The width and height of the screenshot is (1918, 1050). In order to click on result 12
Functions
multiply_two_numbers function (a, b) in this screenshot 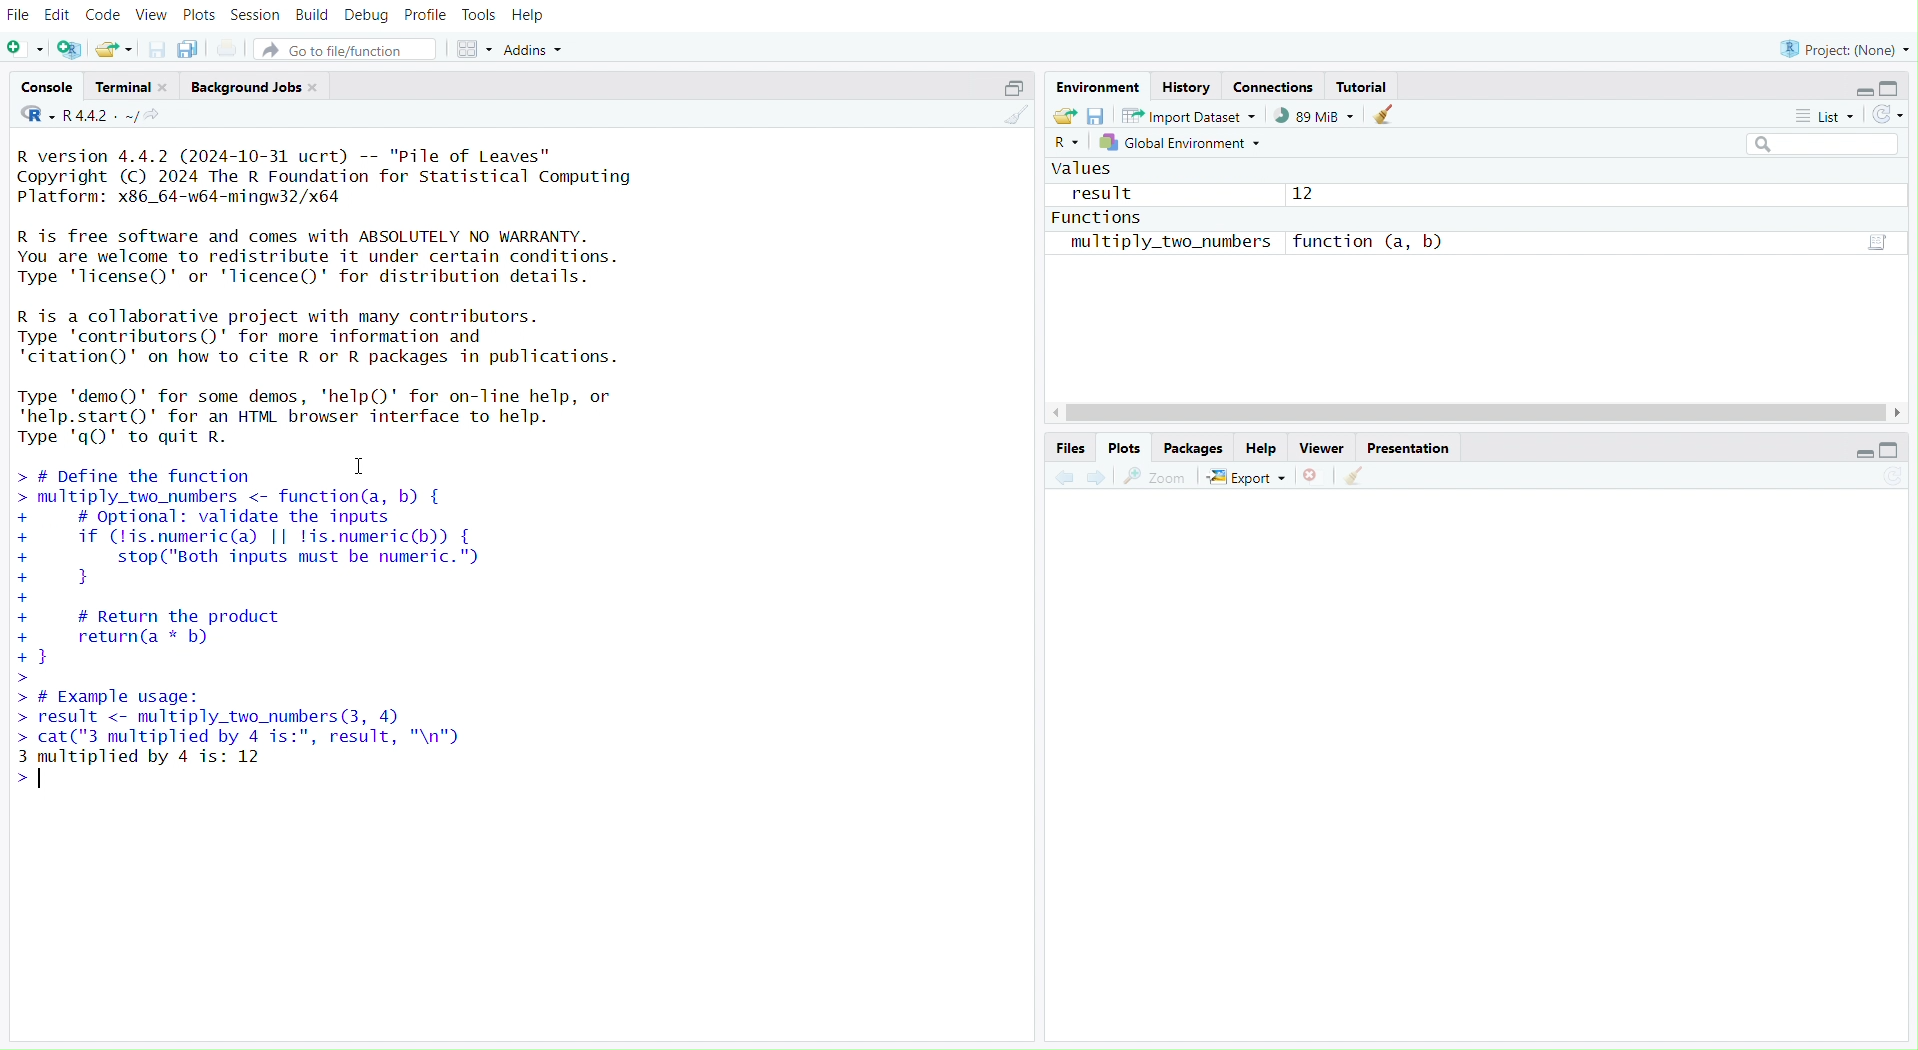, I will do `click(1258, 215)`.